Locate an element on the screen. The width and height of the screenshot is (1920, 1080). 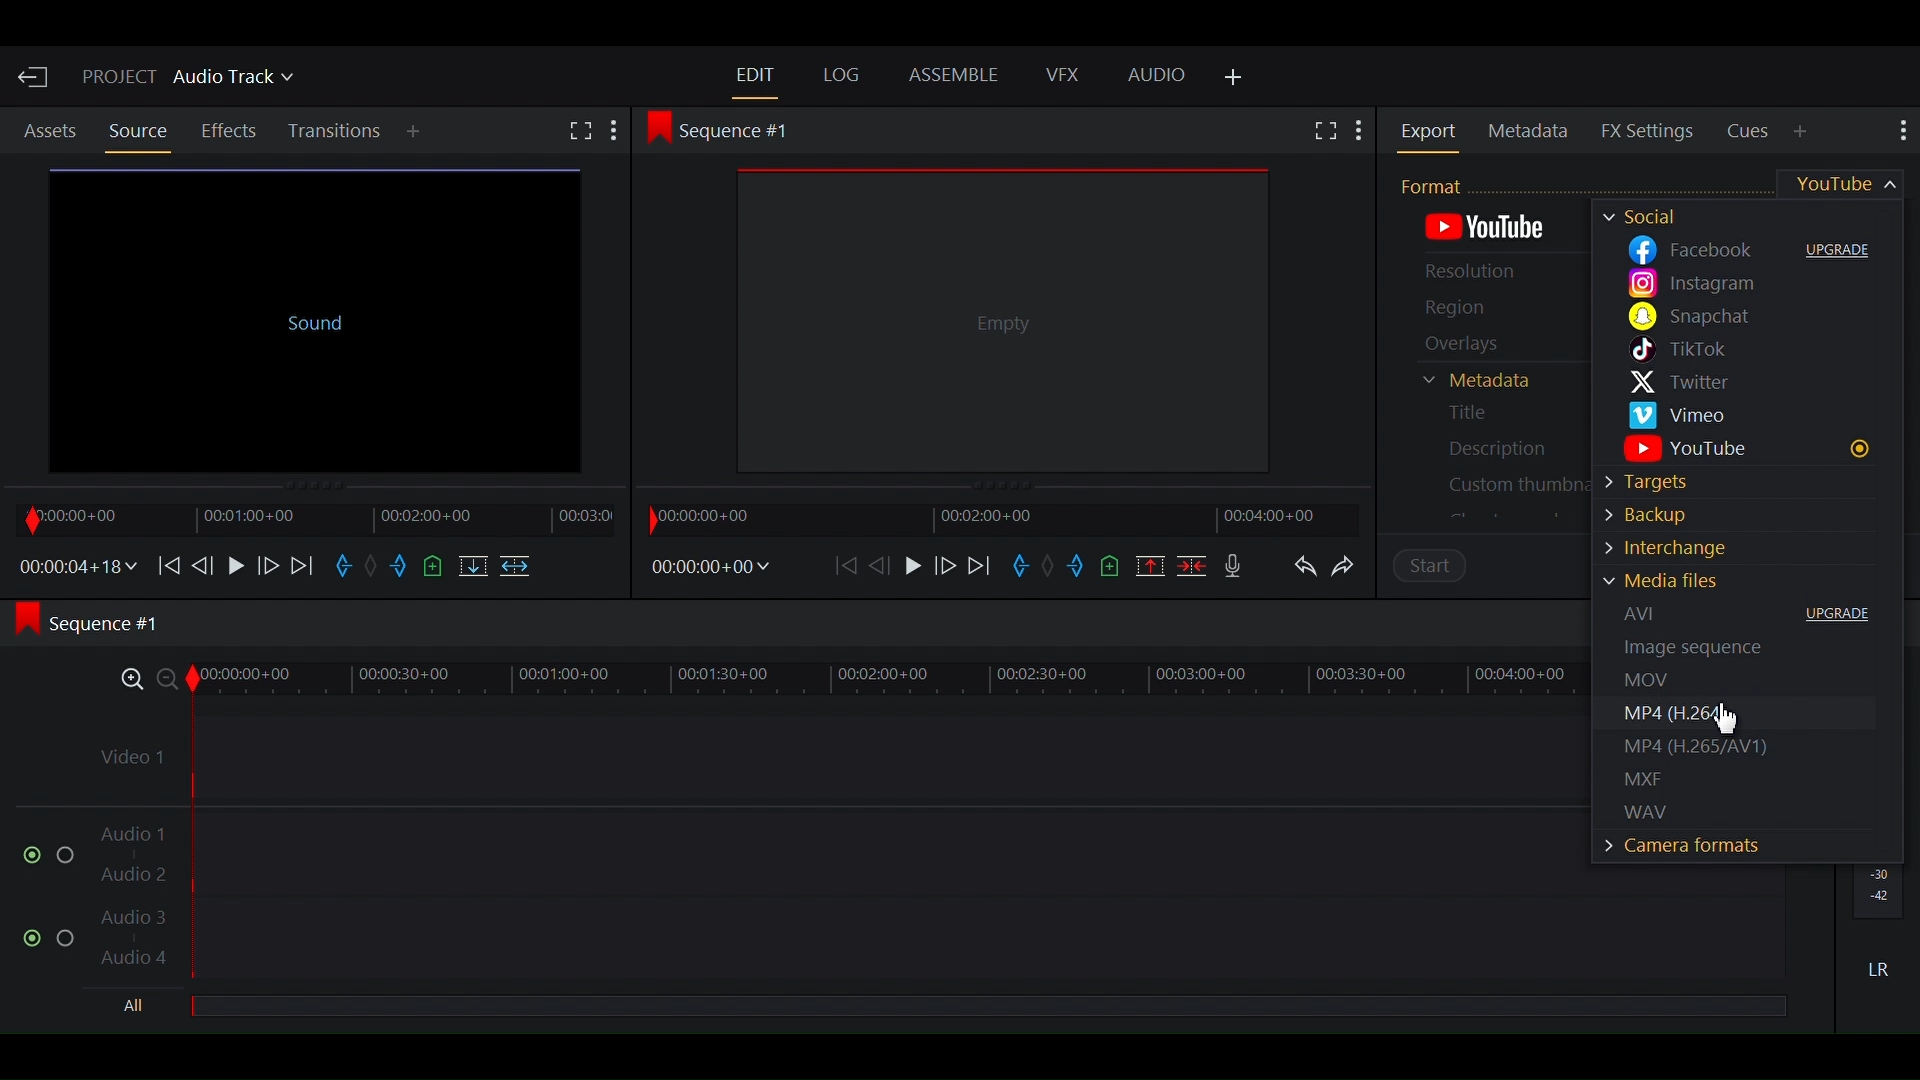
Image Sequence is located at coordinates (1739, 652).